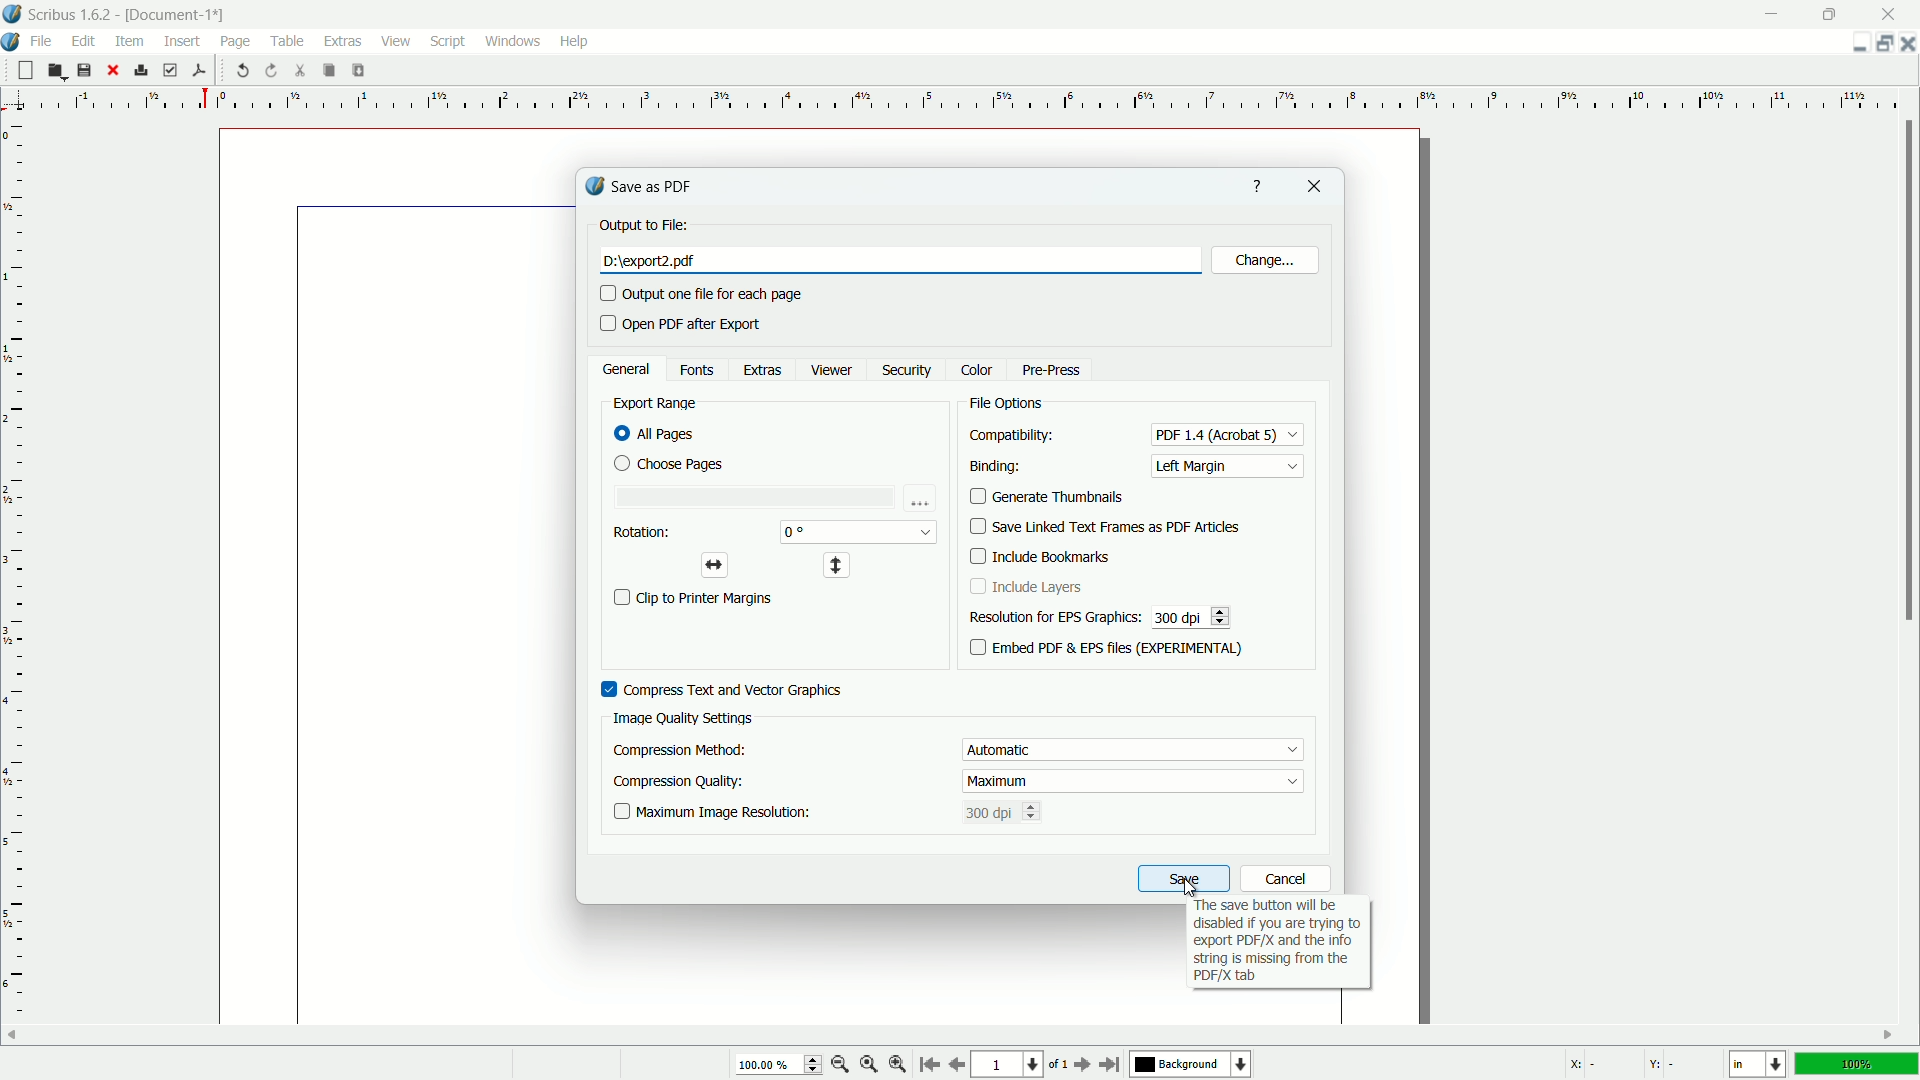  I want to click on compression method, so click(681, 750).